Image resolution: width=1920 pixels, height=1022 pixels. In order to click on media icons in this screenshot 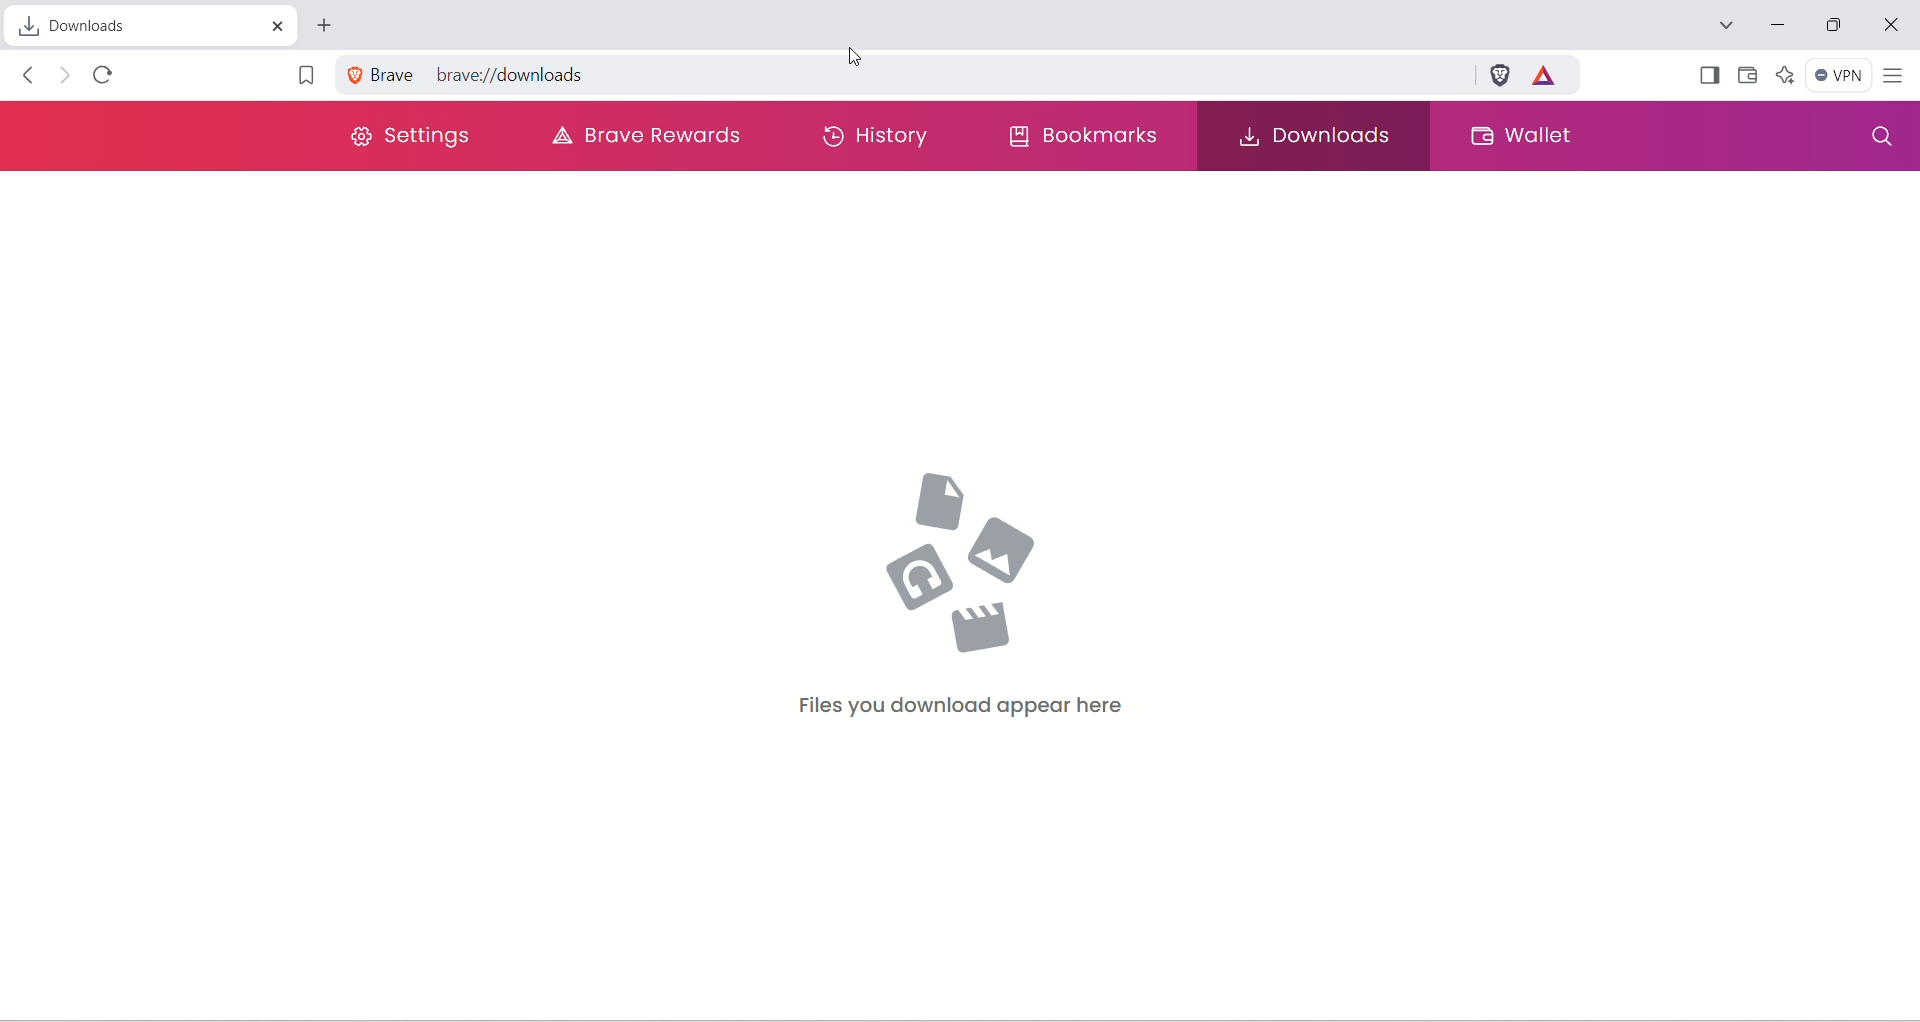, I will do `click(970, 564)`.